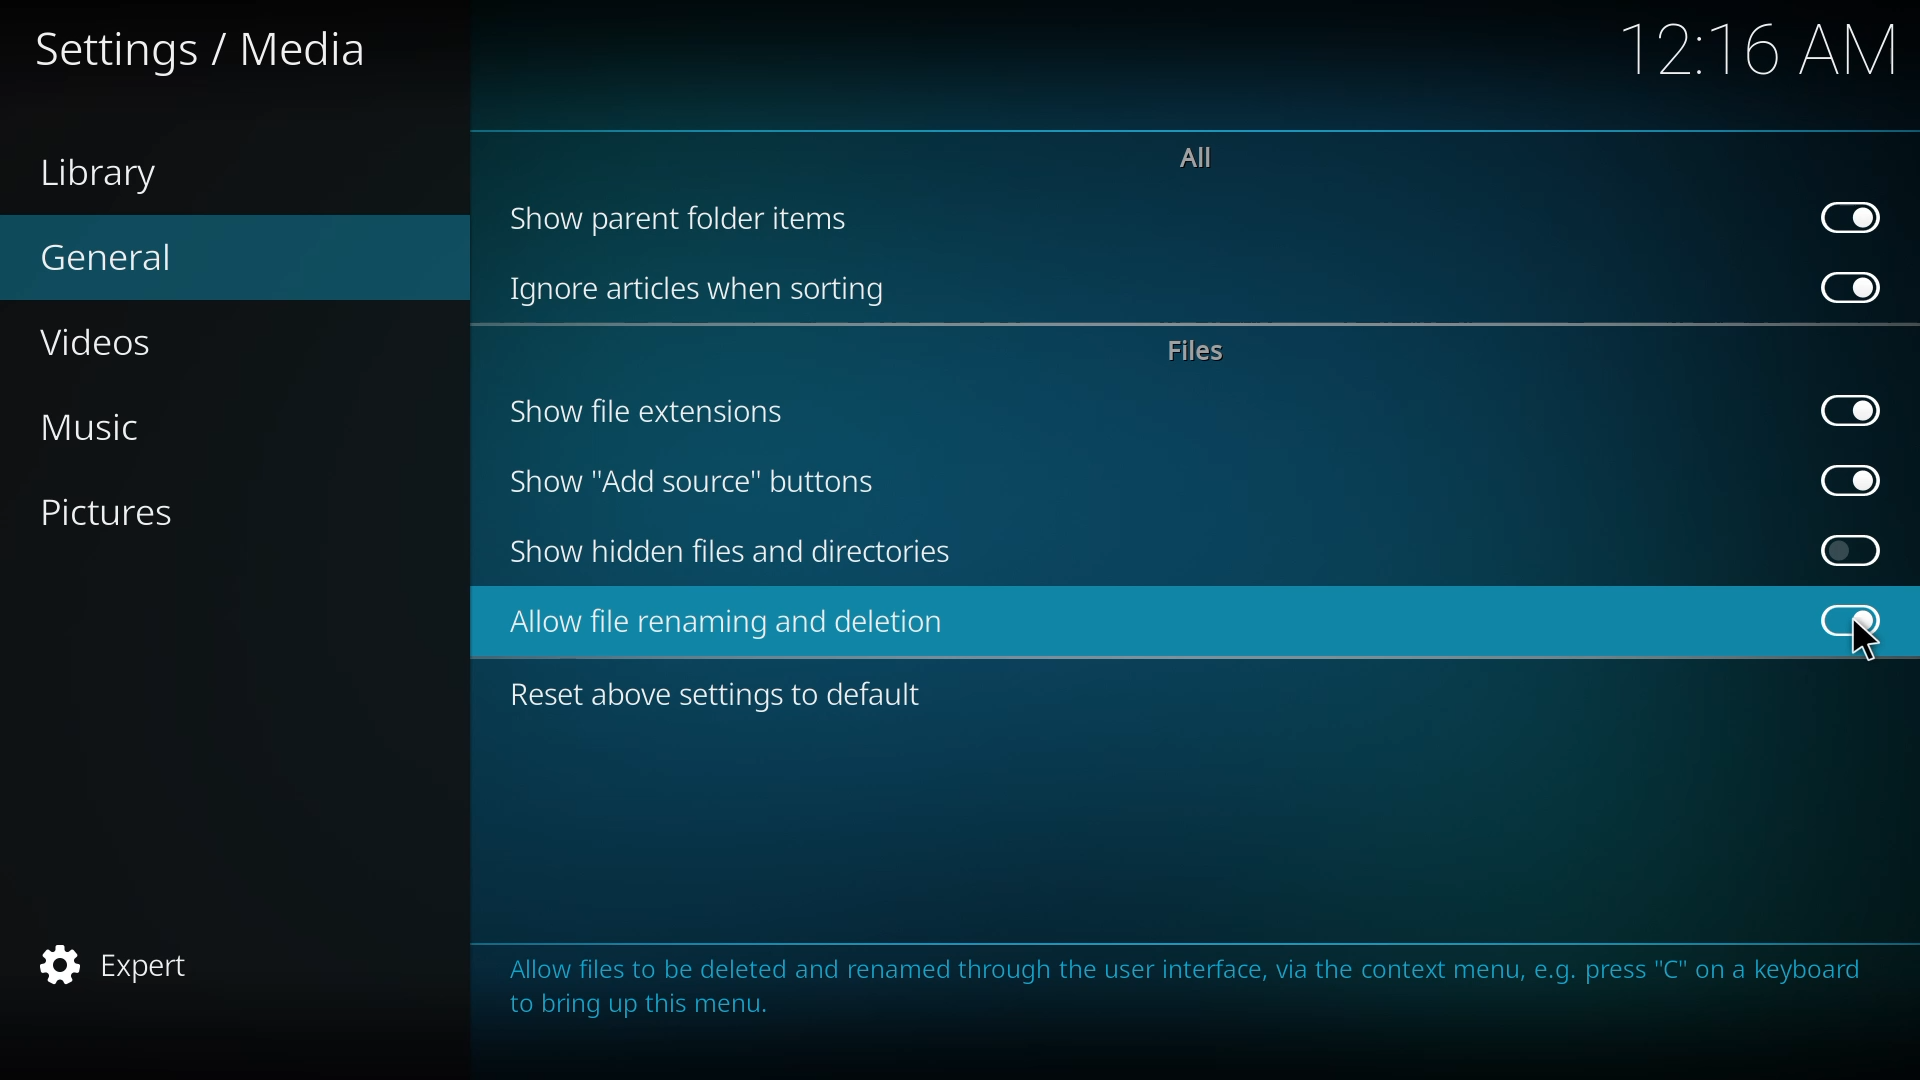 The image size is (1920, 1080). I want to click on enabled, so click(1857, 288).